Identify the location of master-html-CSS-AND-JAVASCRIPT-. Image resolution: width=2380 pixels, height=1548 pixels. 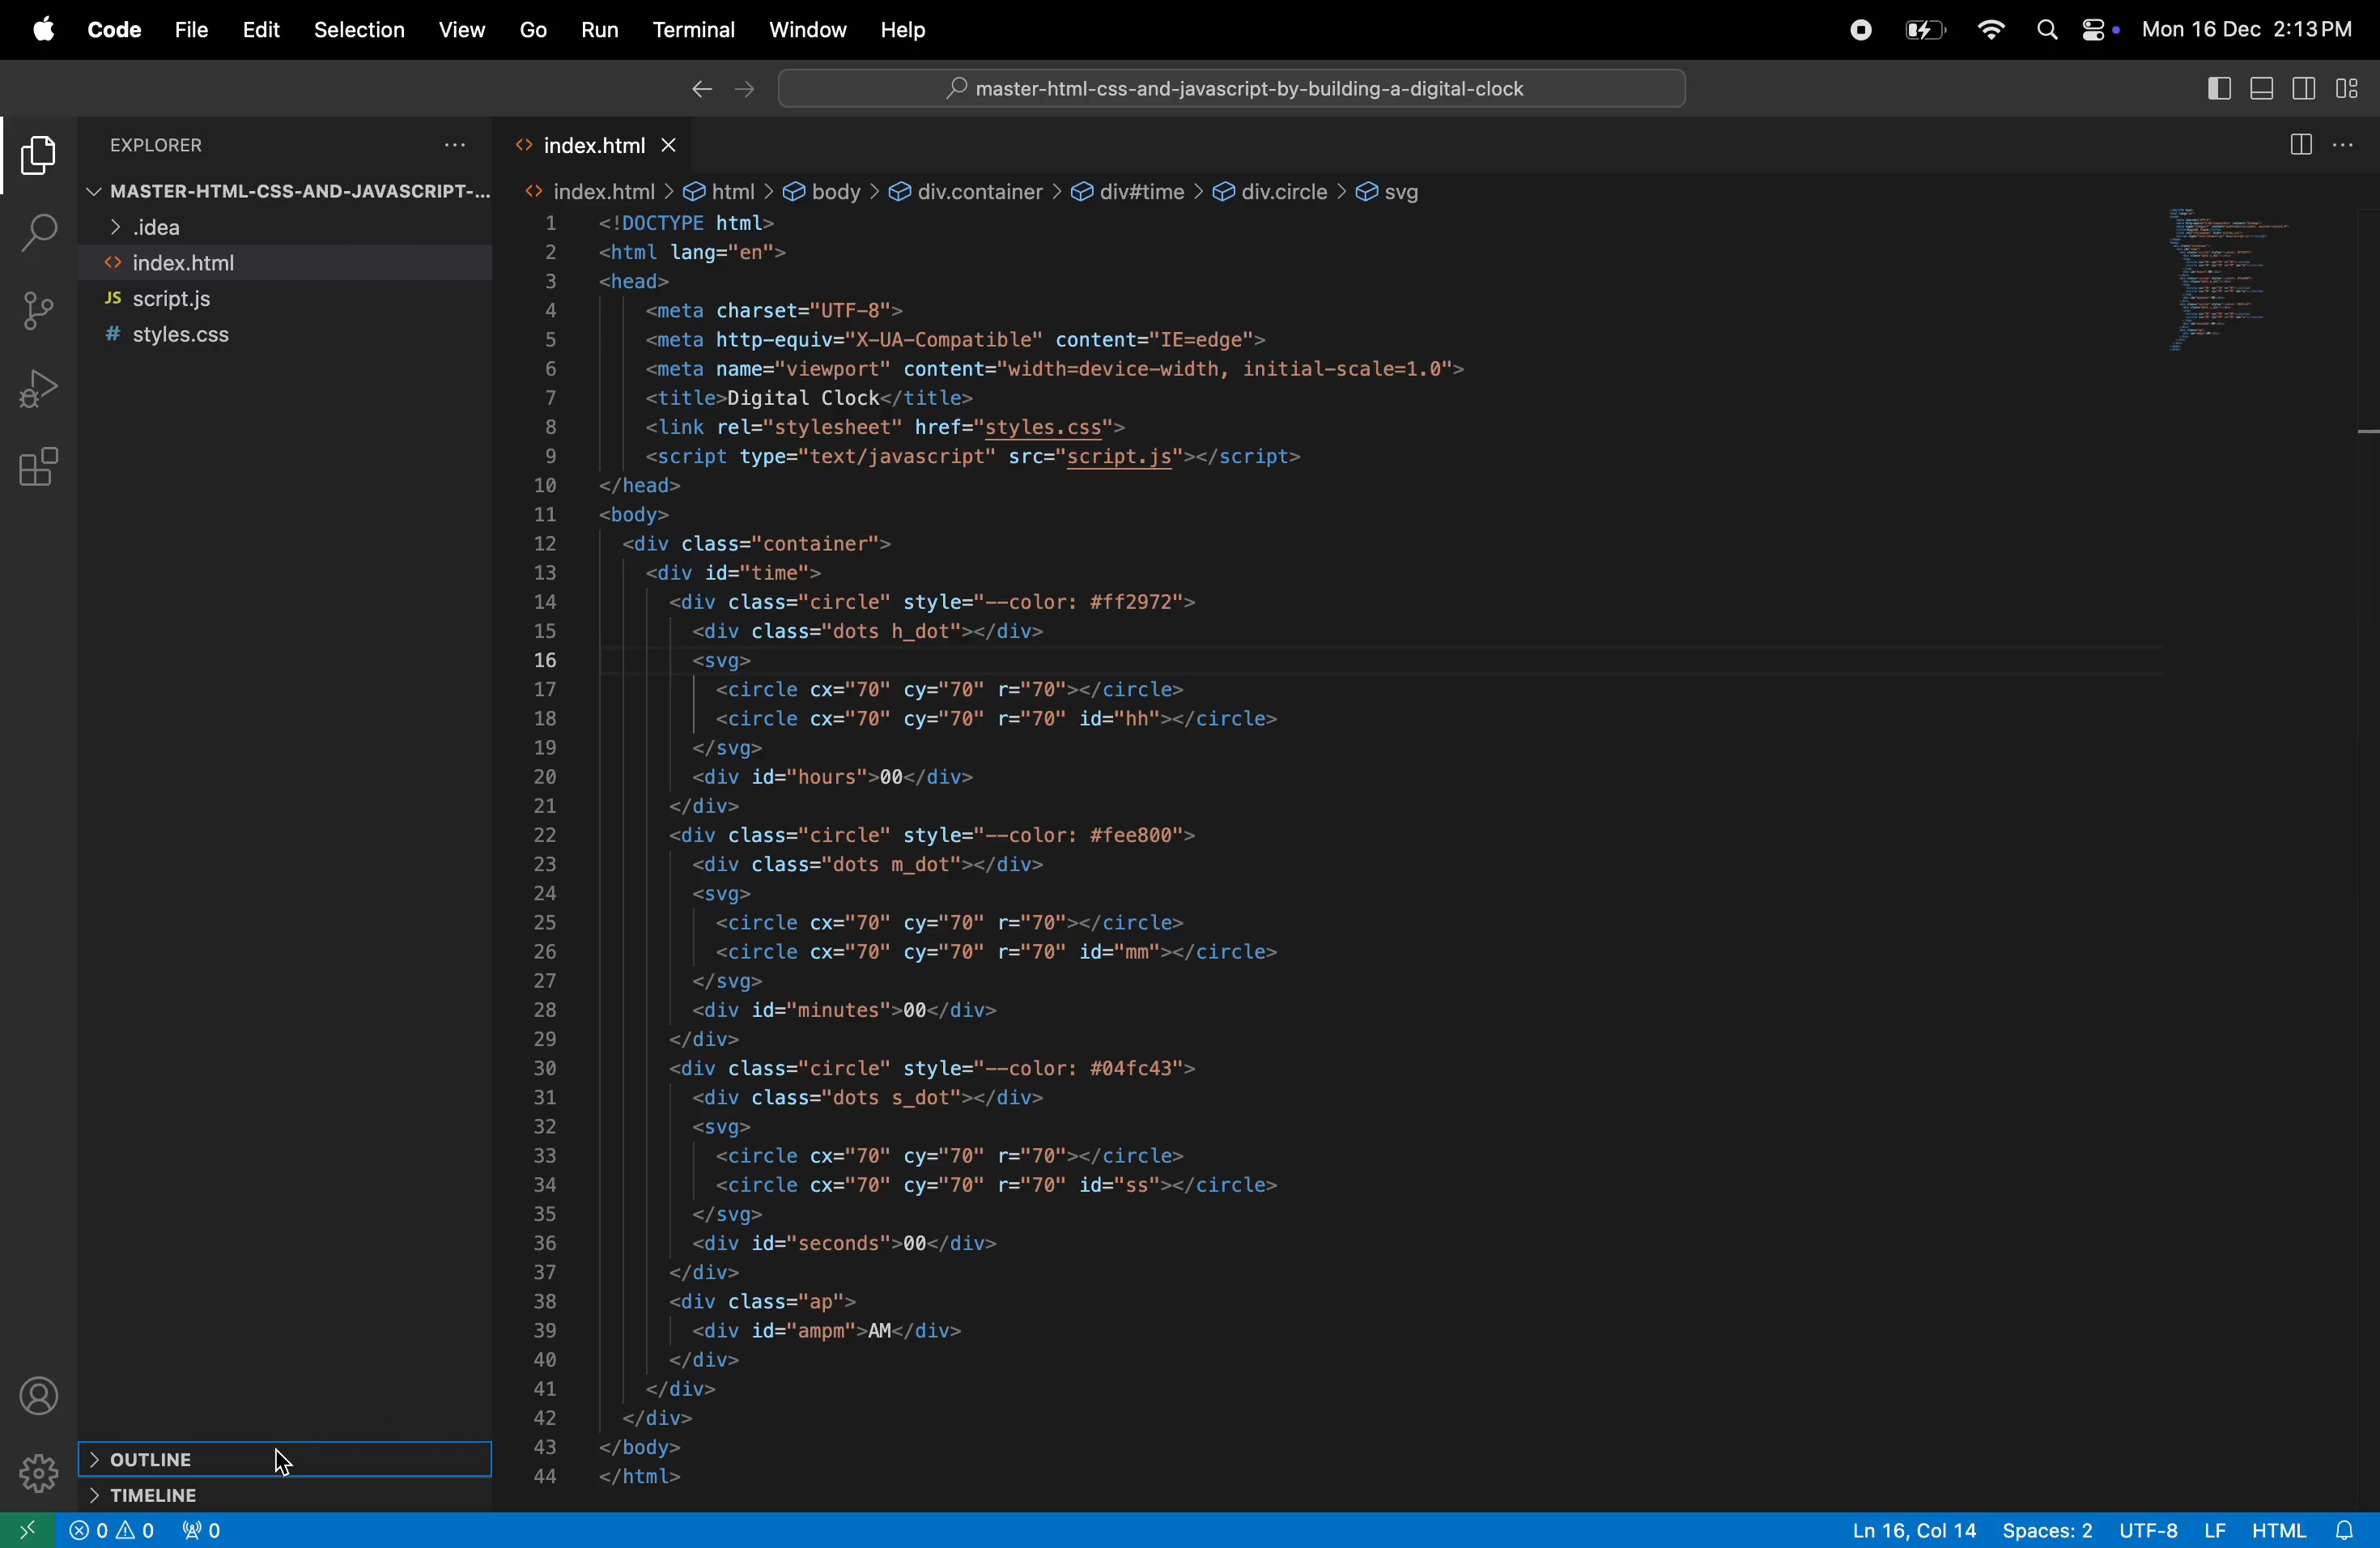
(291, 194).